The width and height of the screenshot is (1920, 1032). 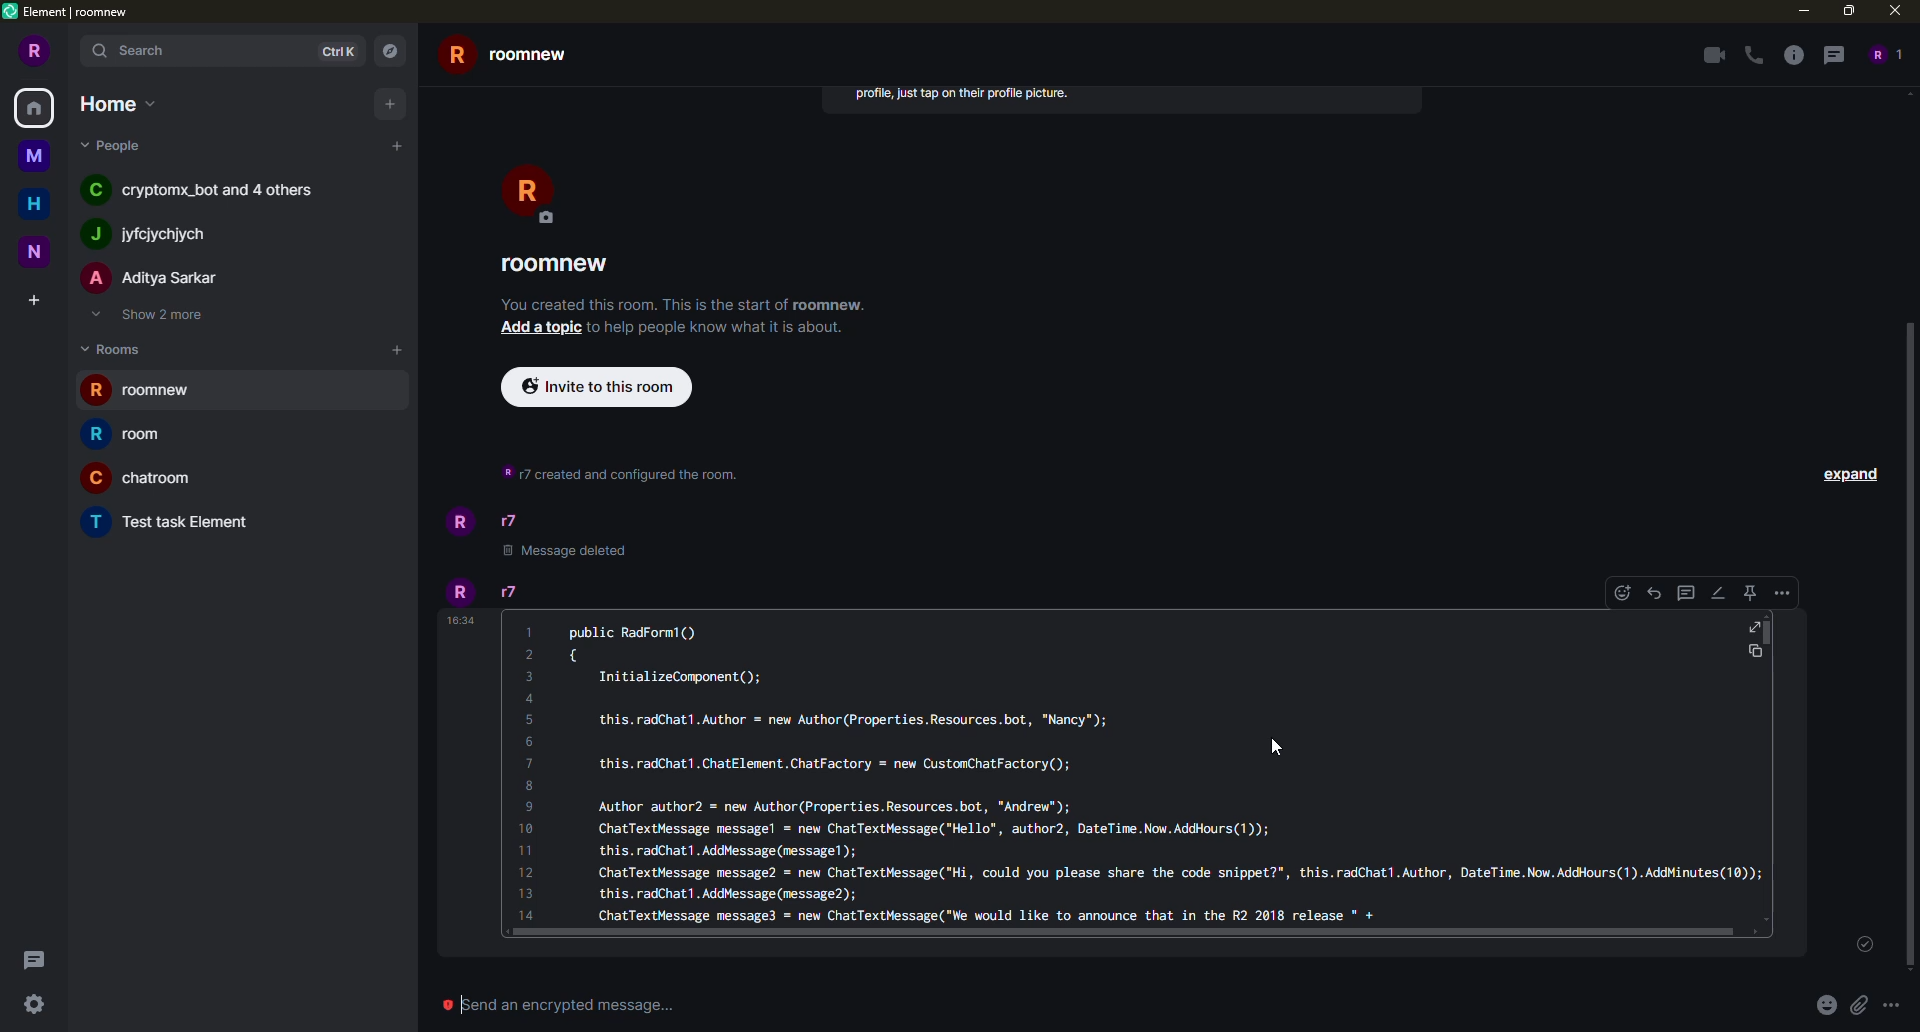 I want to click on maximize, so click(x=1846, y=11).